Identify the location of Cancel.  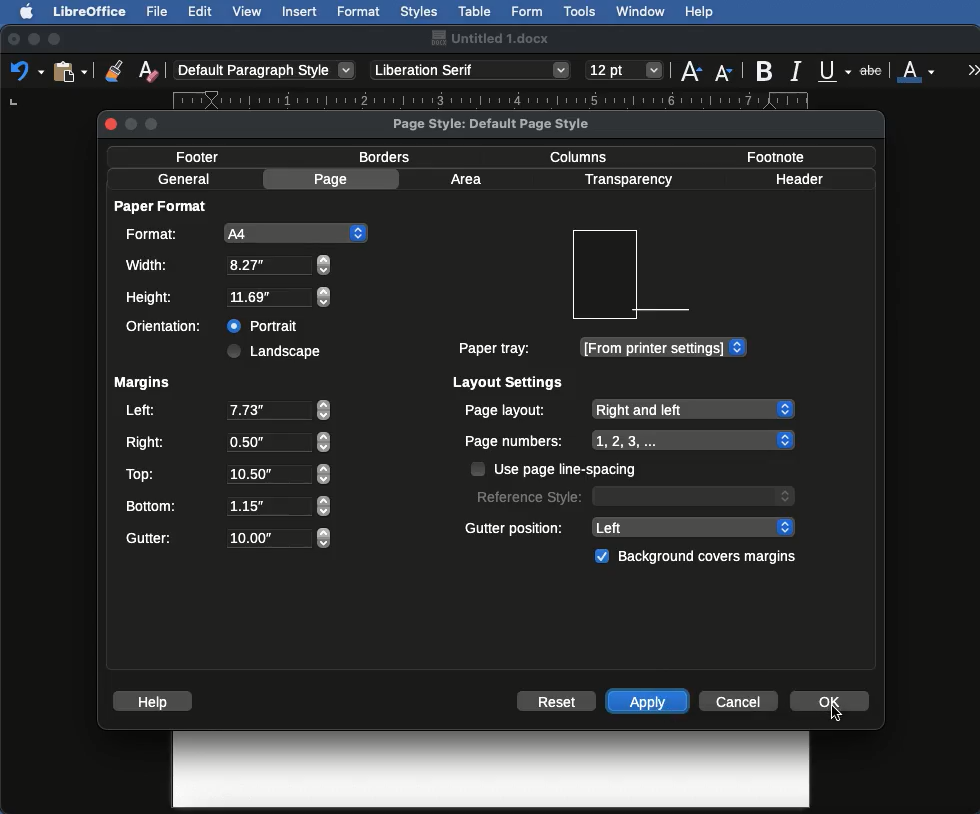
(741, 700).